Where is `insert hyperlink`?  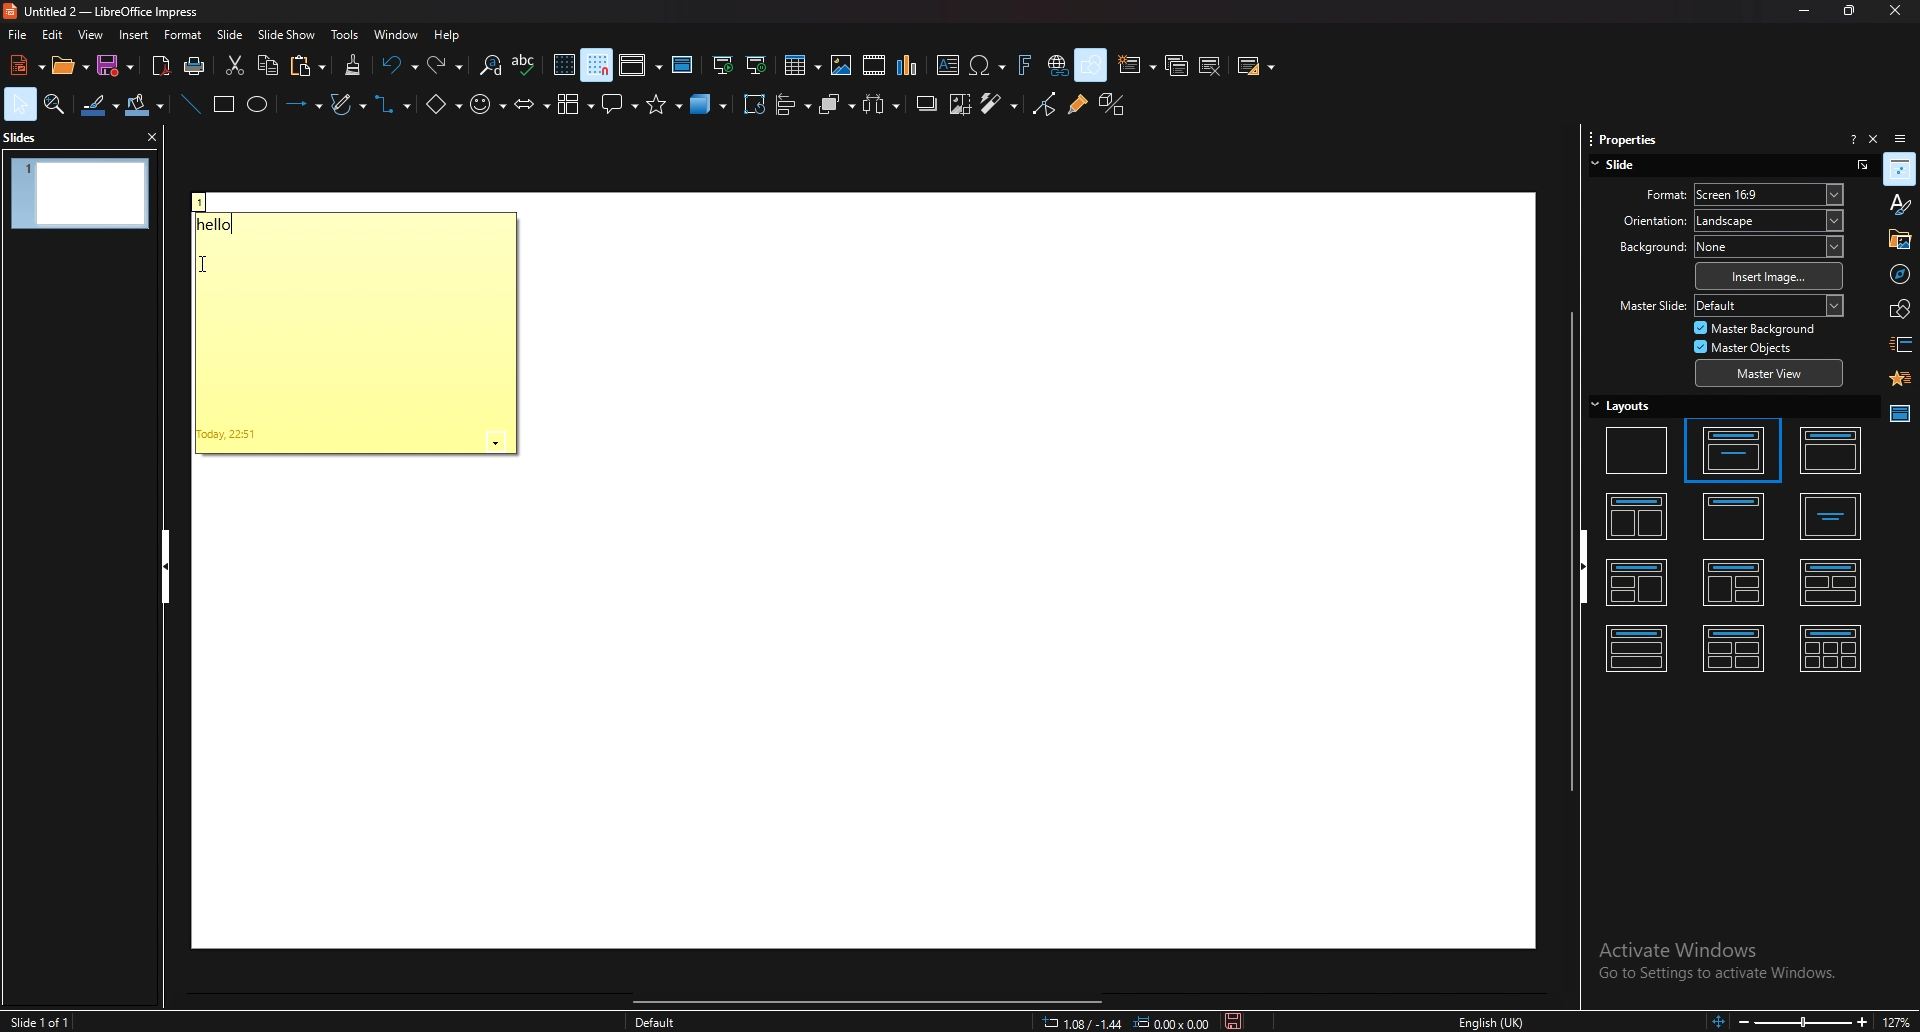 insert hyperlink is located at coordinates (1056, 65).